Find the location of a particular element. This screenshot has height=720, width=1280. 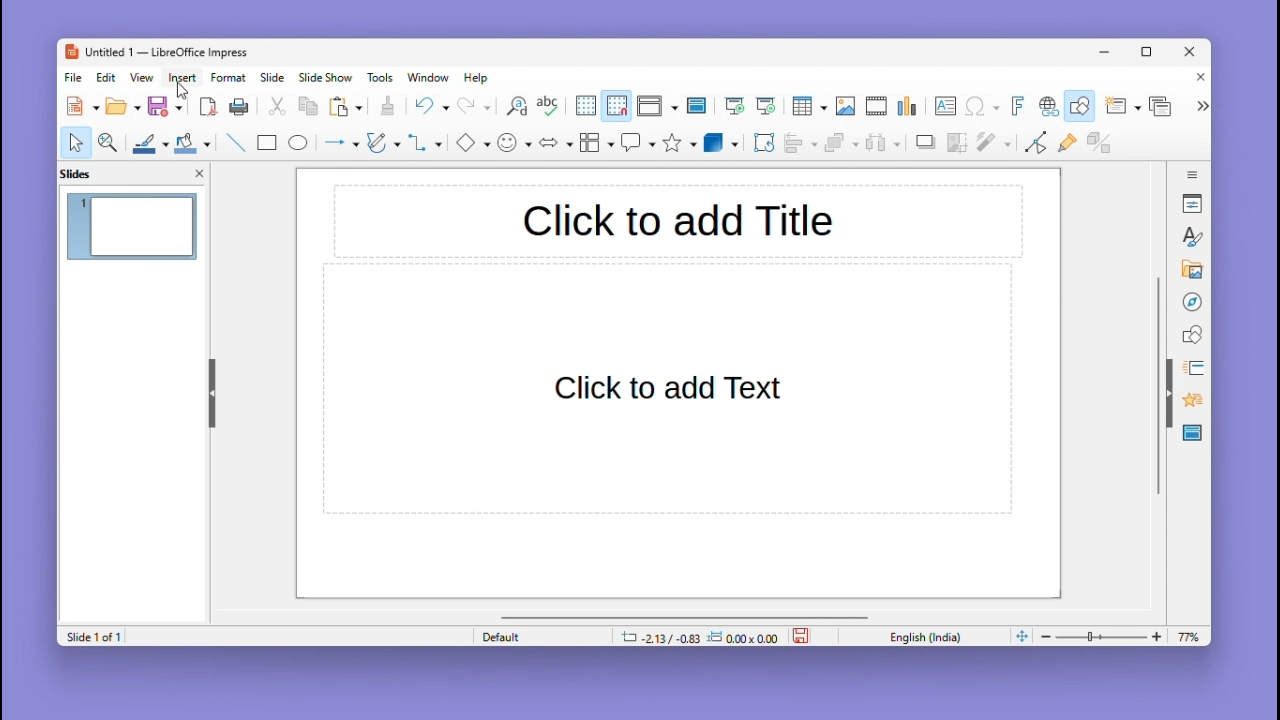

Symbol is located at coordinates (516, 142).